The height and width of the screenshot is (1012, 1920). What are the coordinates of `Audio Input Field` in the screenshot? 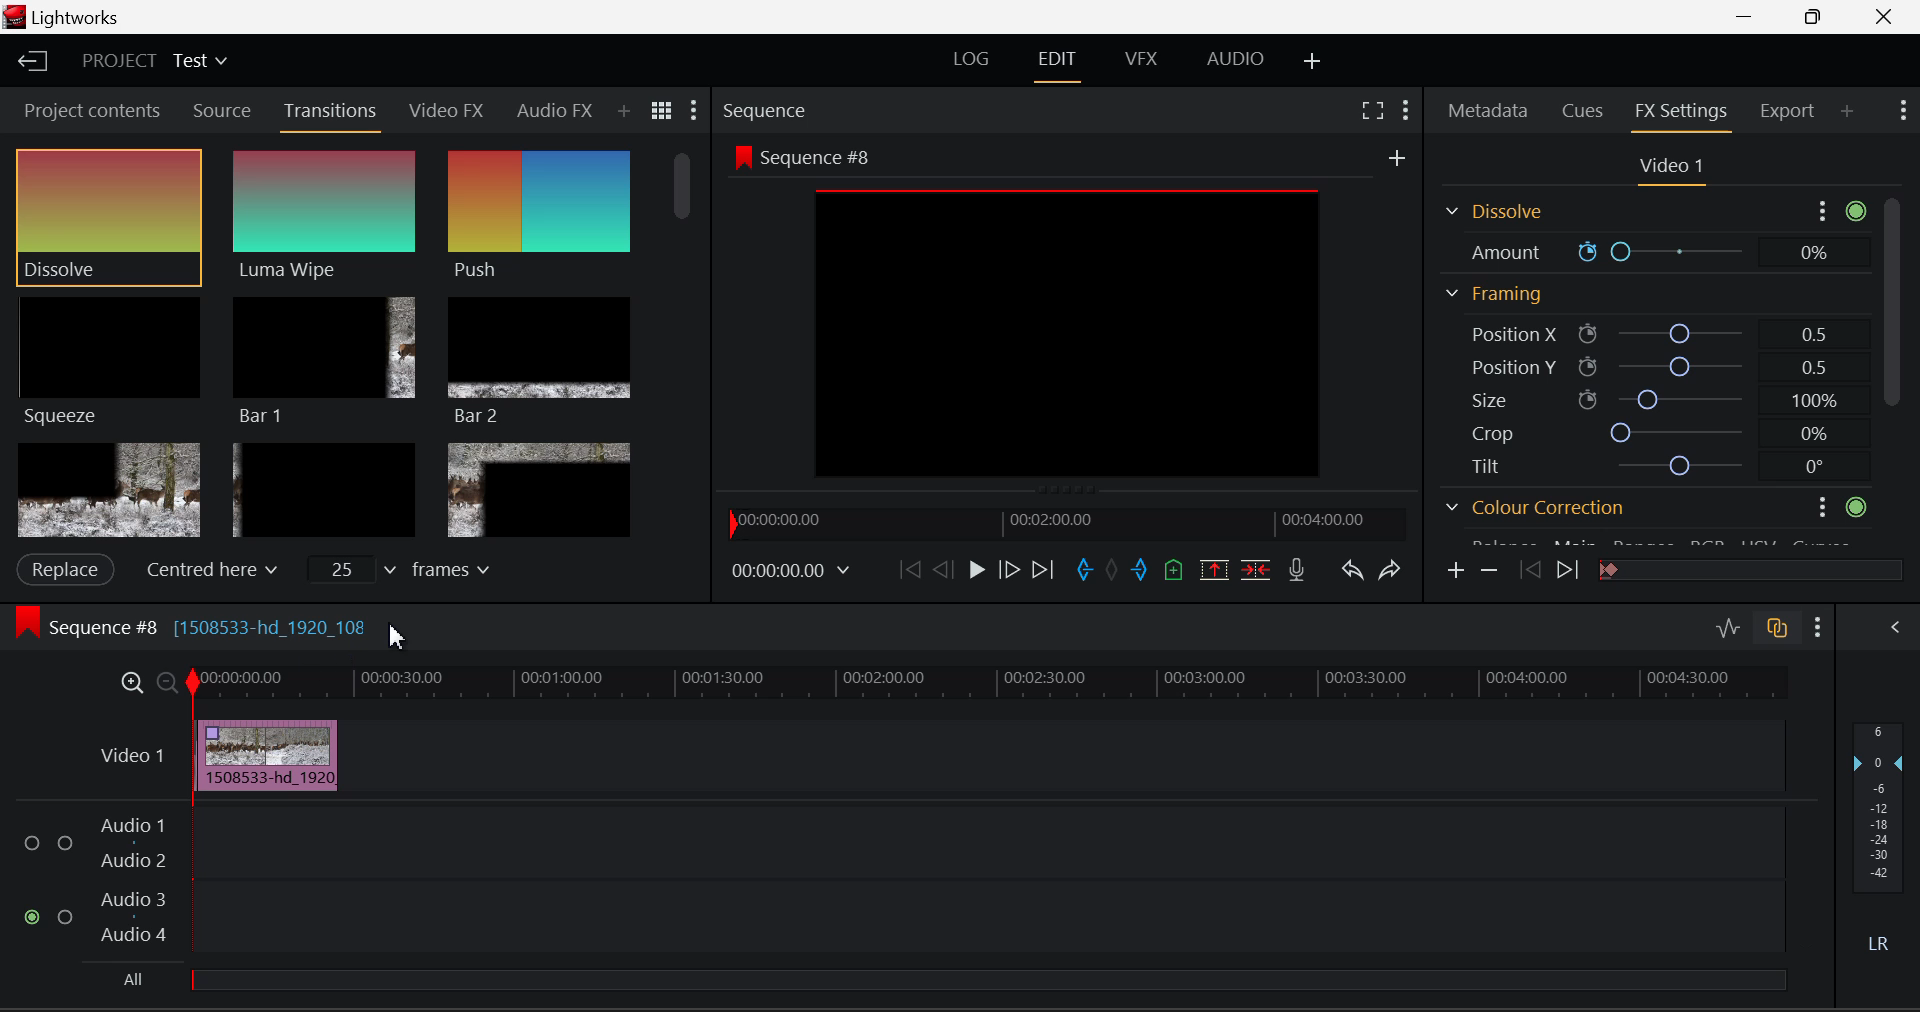 It's located at (986, 840).